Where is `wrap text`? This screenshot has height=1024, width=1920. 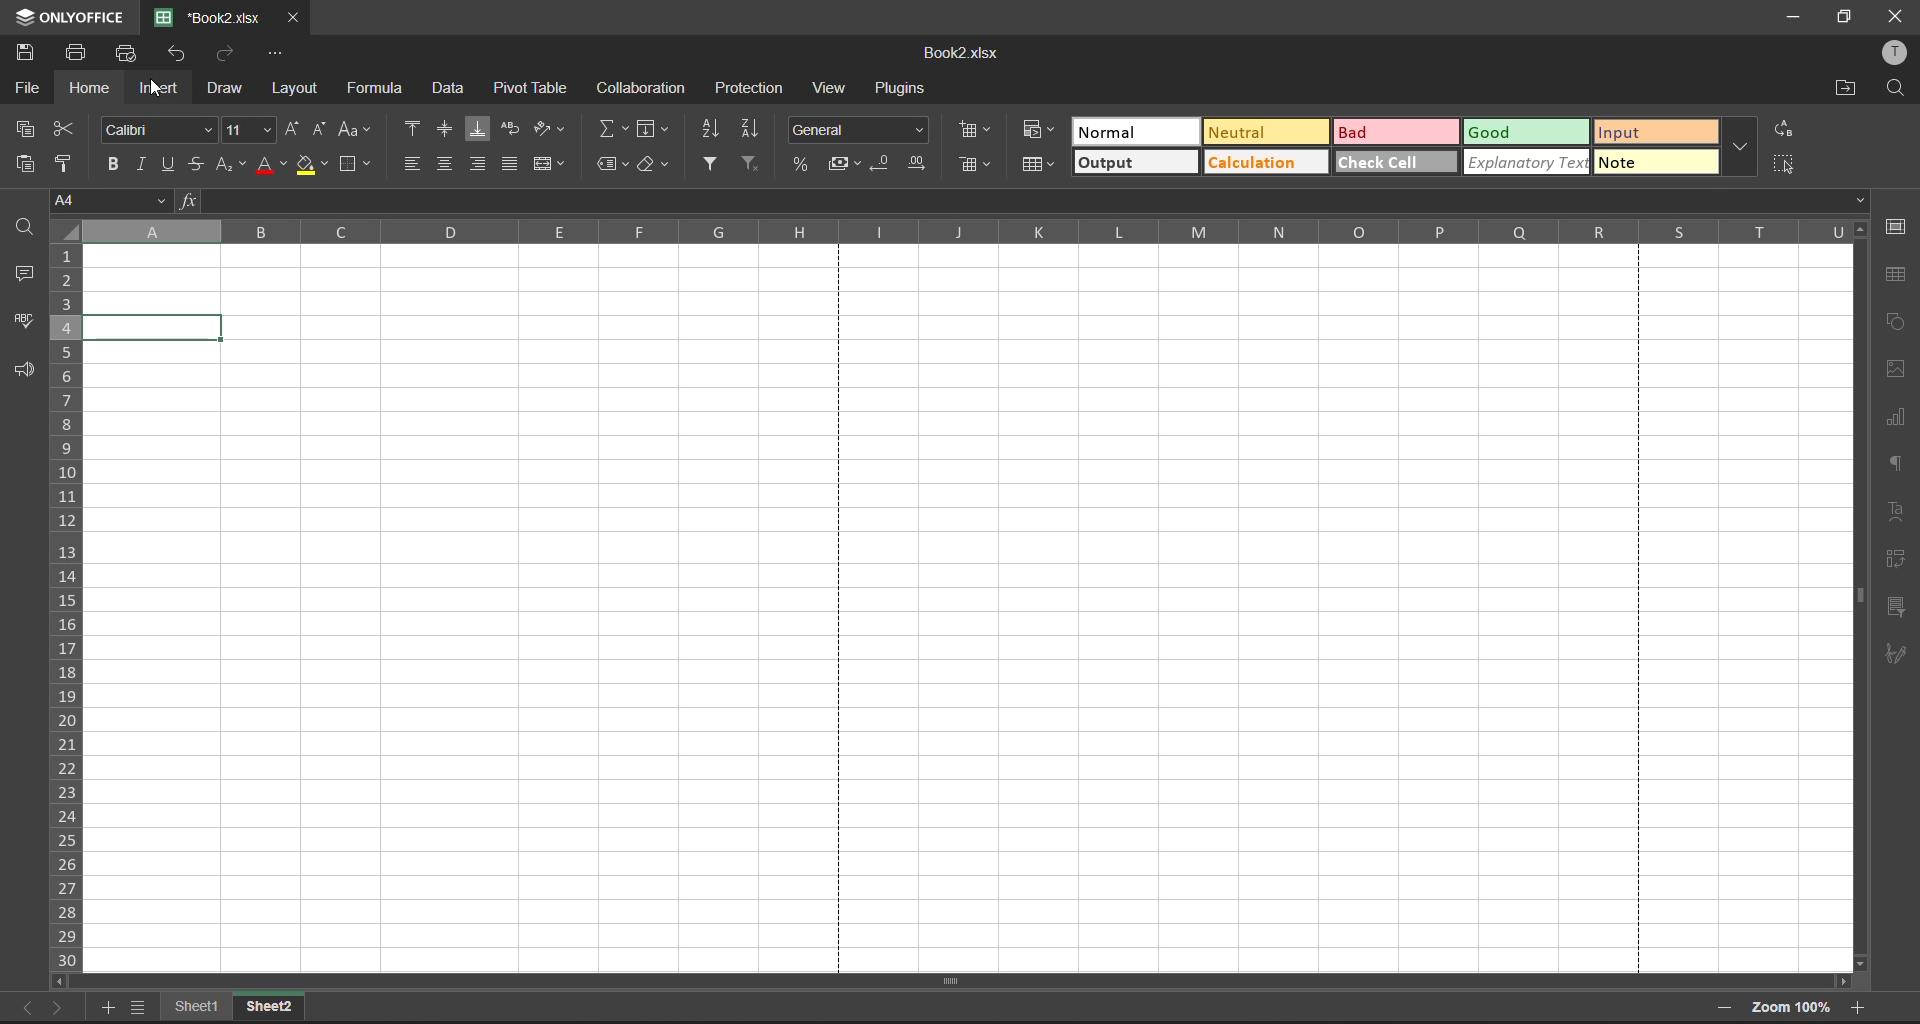 wrap text is located at coordinates (510, 130).